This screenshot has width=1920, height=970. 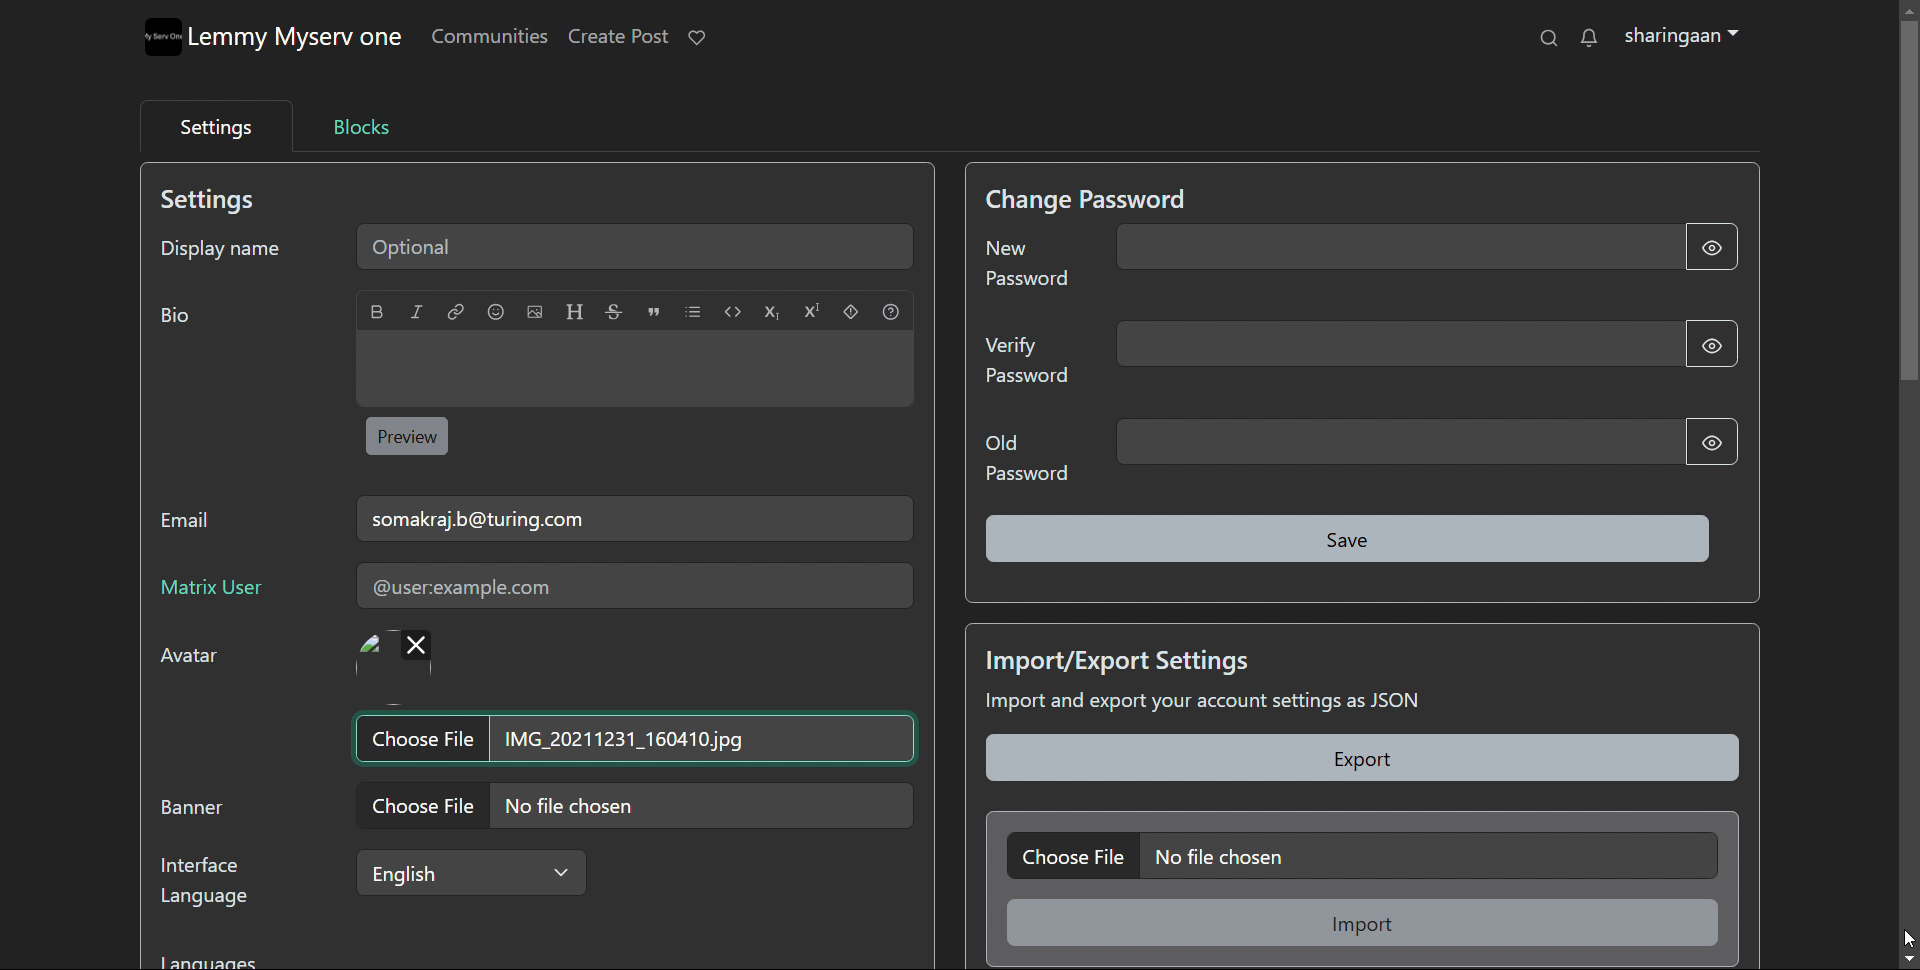 What do you see at coordinates (197, 813) in the screenshot?
I see `Banner` at bounding box center [197, 813].